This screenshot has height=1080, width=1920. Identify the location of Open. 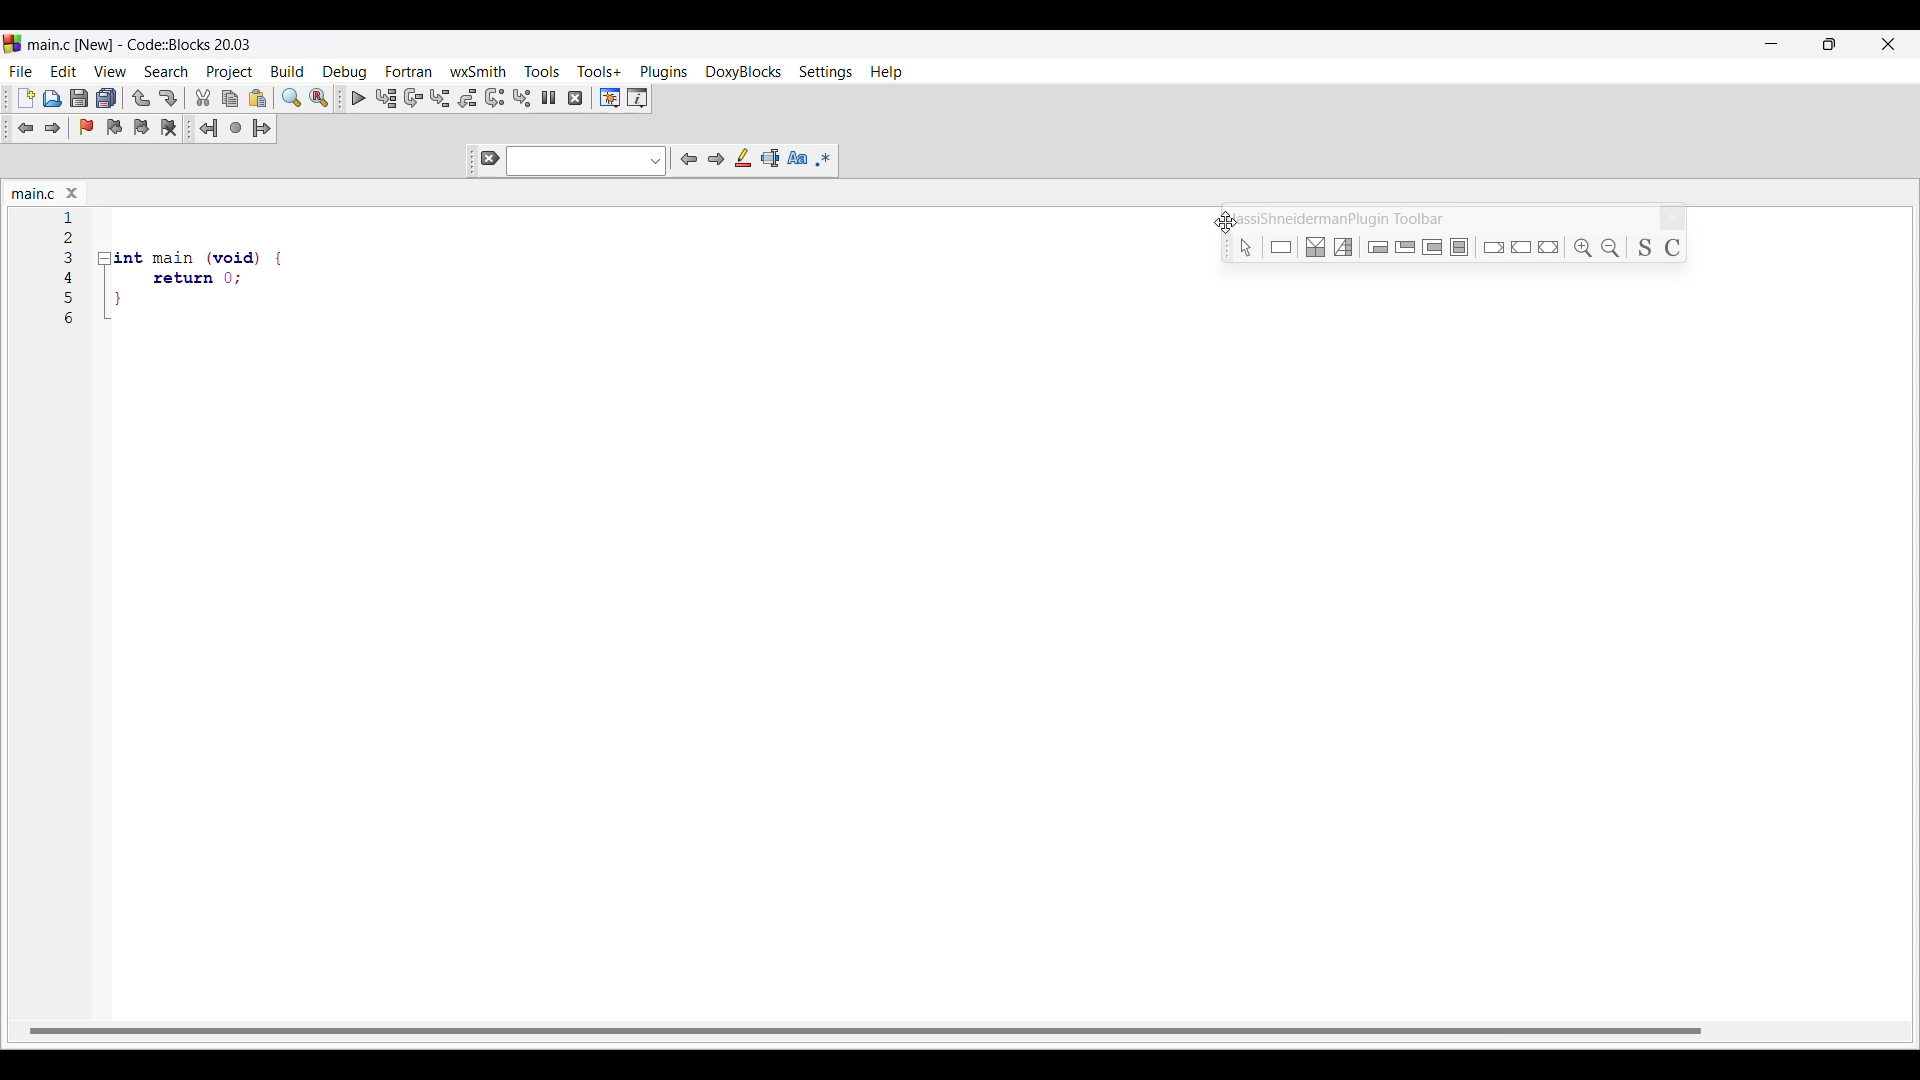
(53, 98).